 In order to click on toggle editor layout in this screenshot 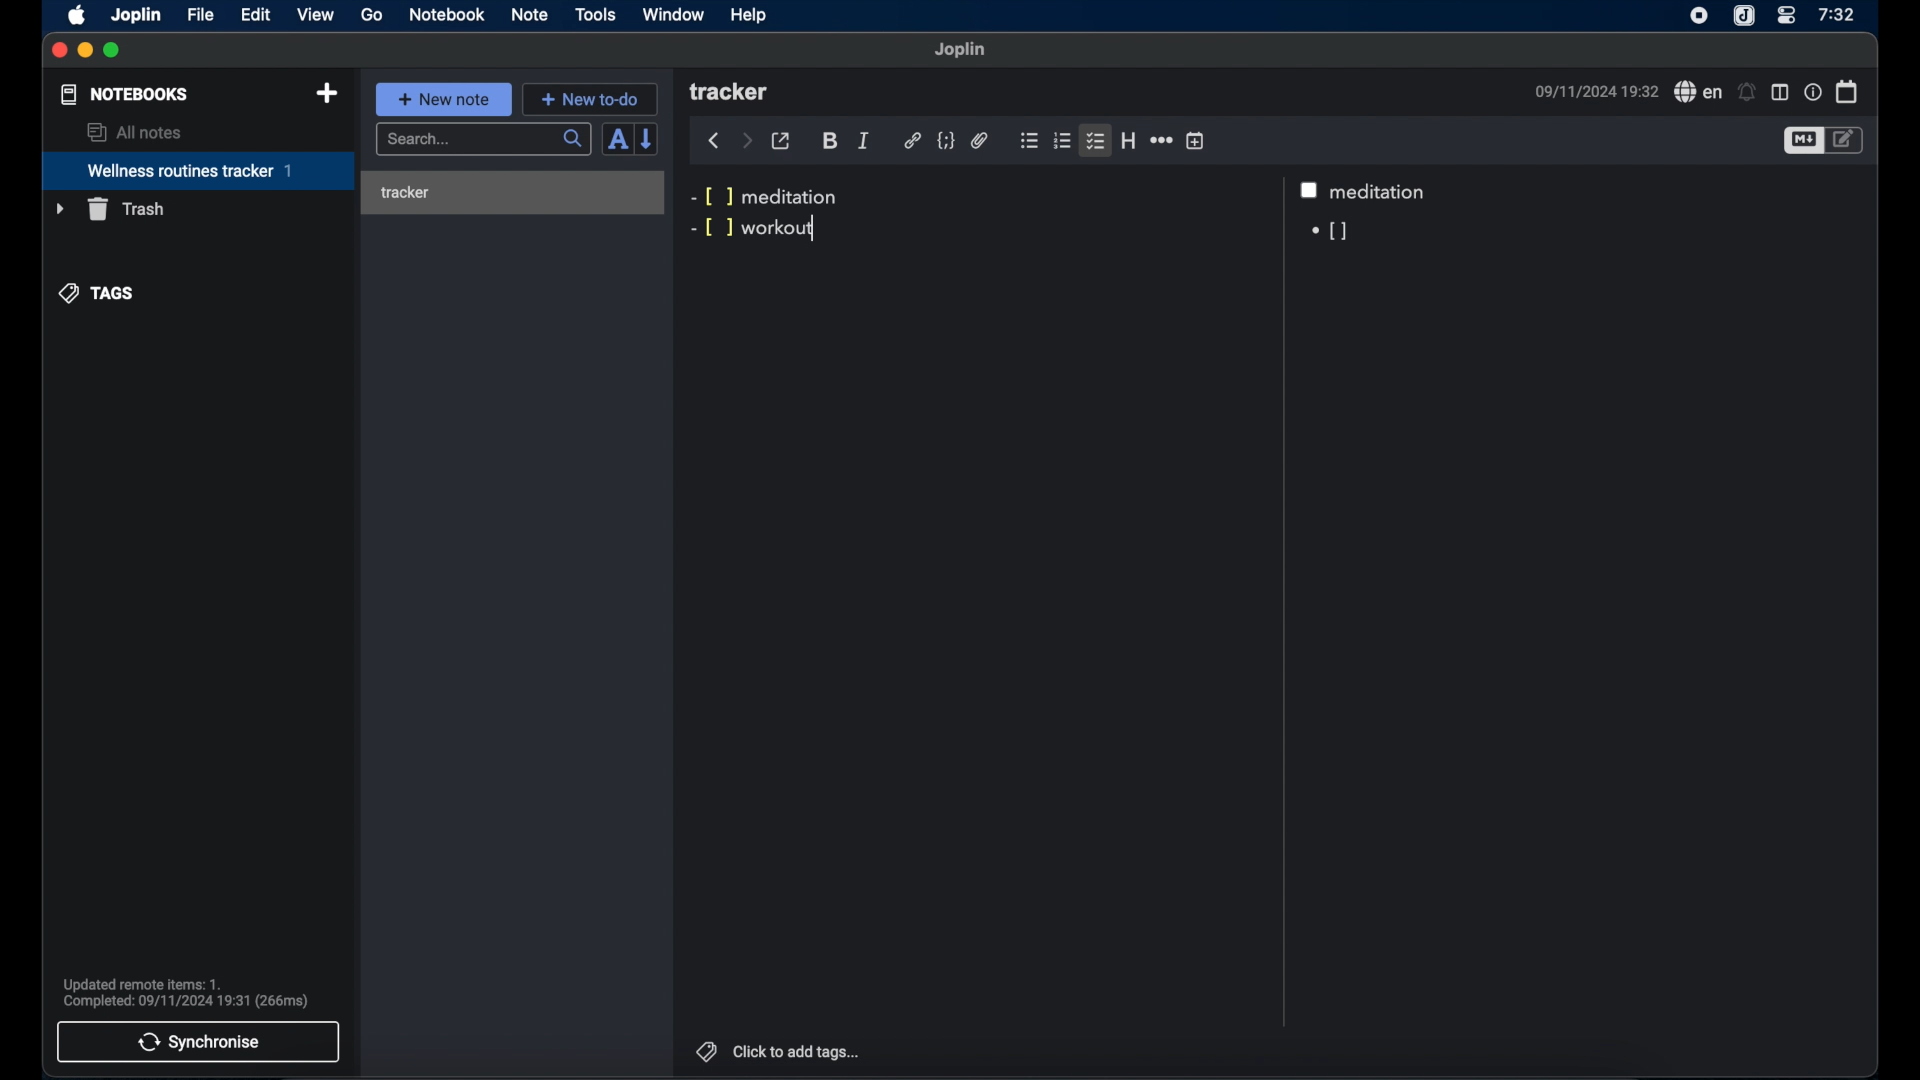, I will do `click(1779, 92)`.